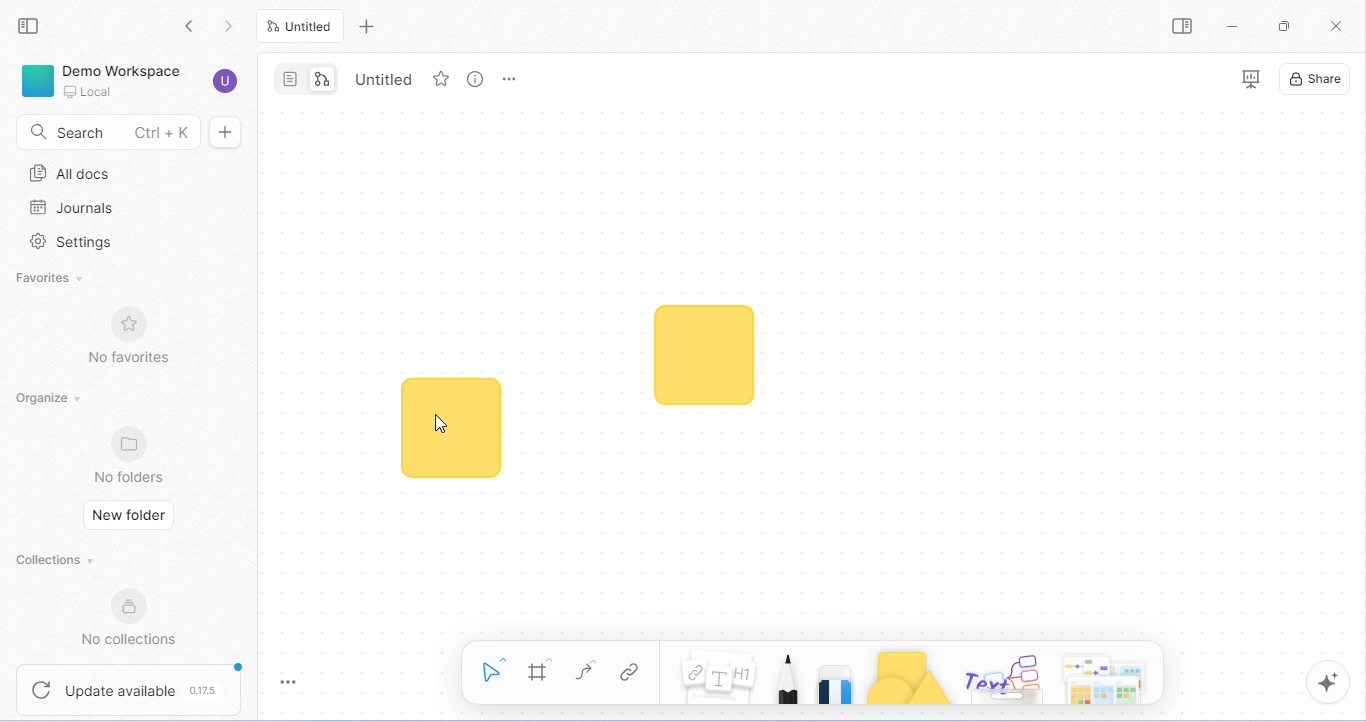 The height and width of the screenshot is (722, 1366). What do you see at coordinates (59, 561) in the screenshot?
I see `collections` at bounding box center [59, 561].